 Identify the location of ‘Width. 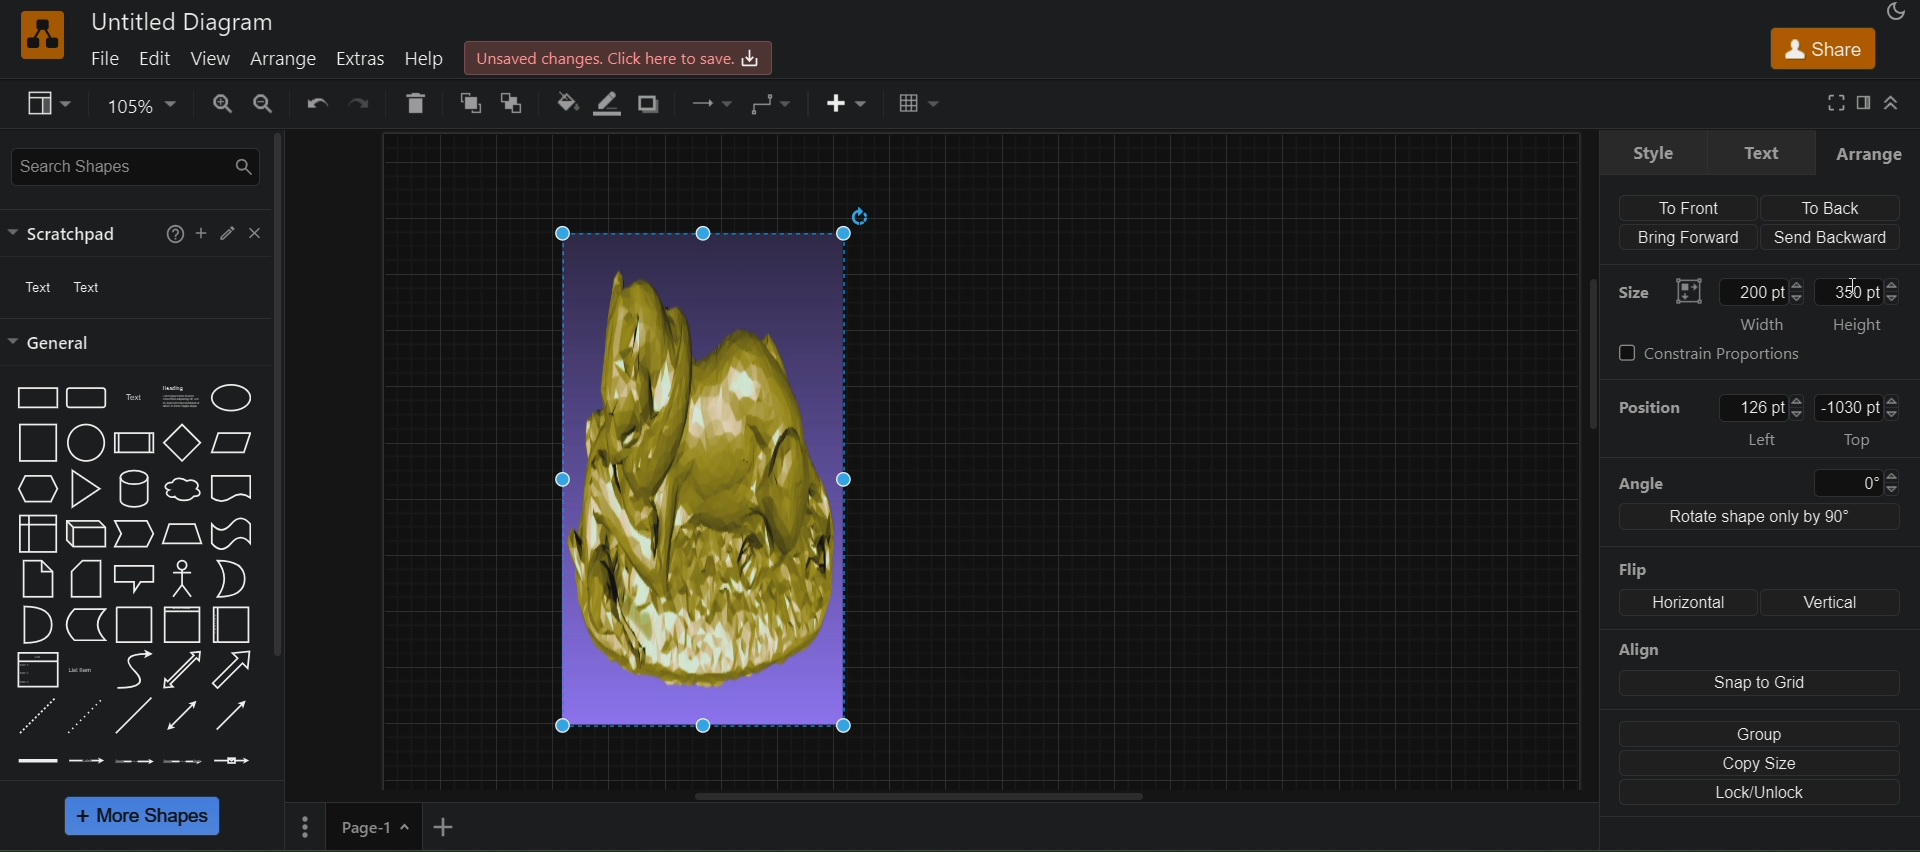
(1758, 325).